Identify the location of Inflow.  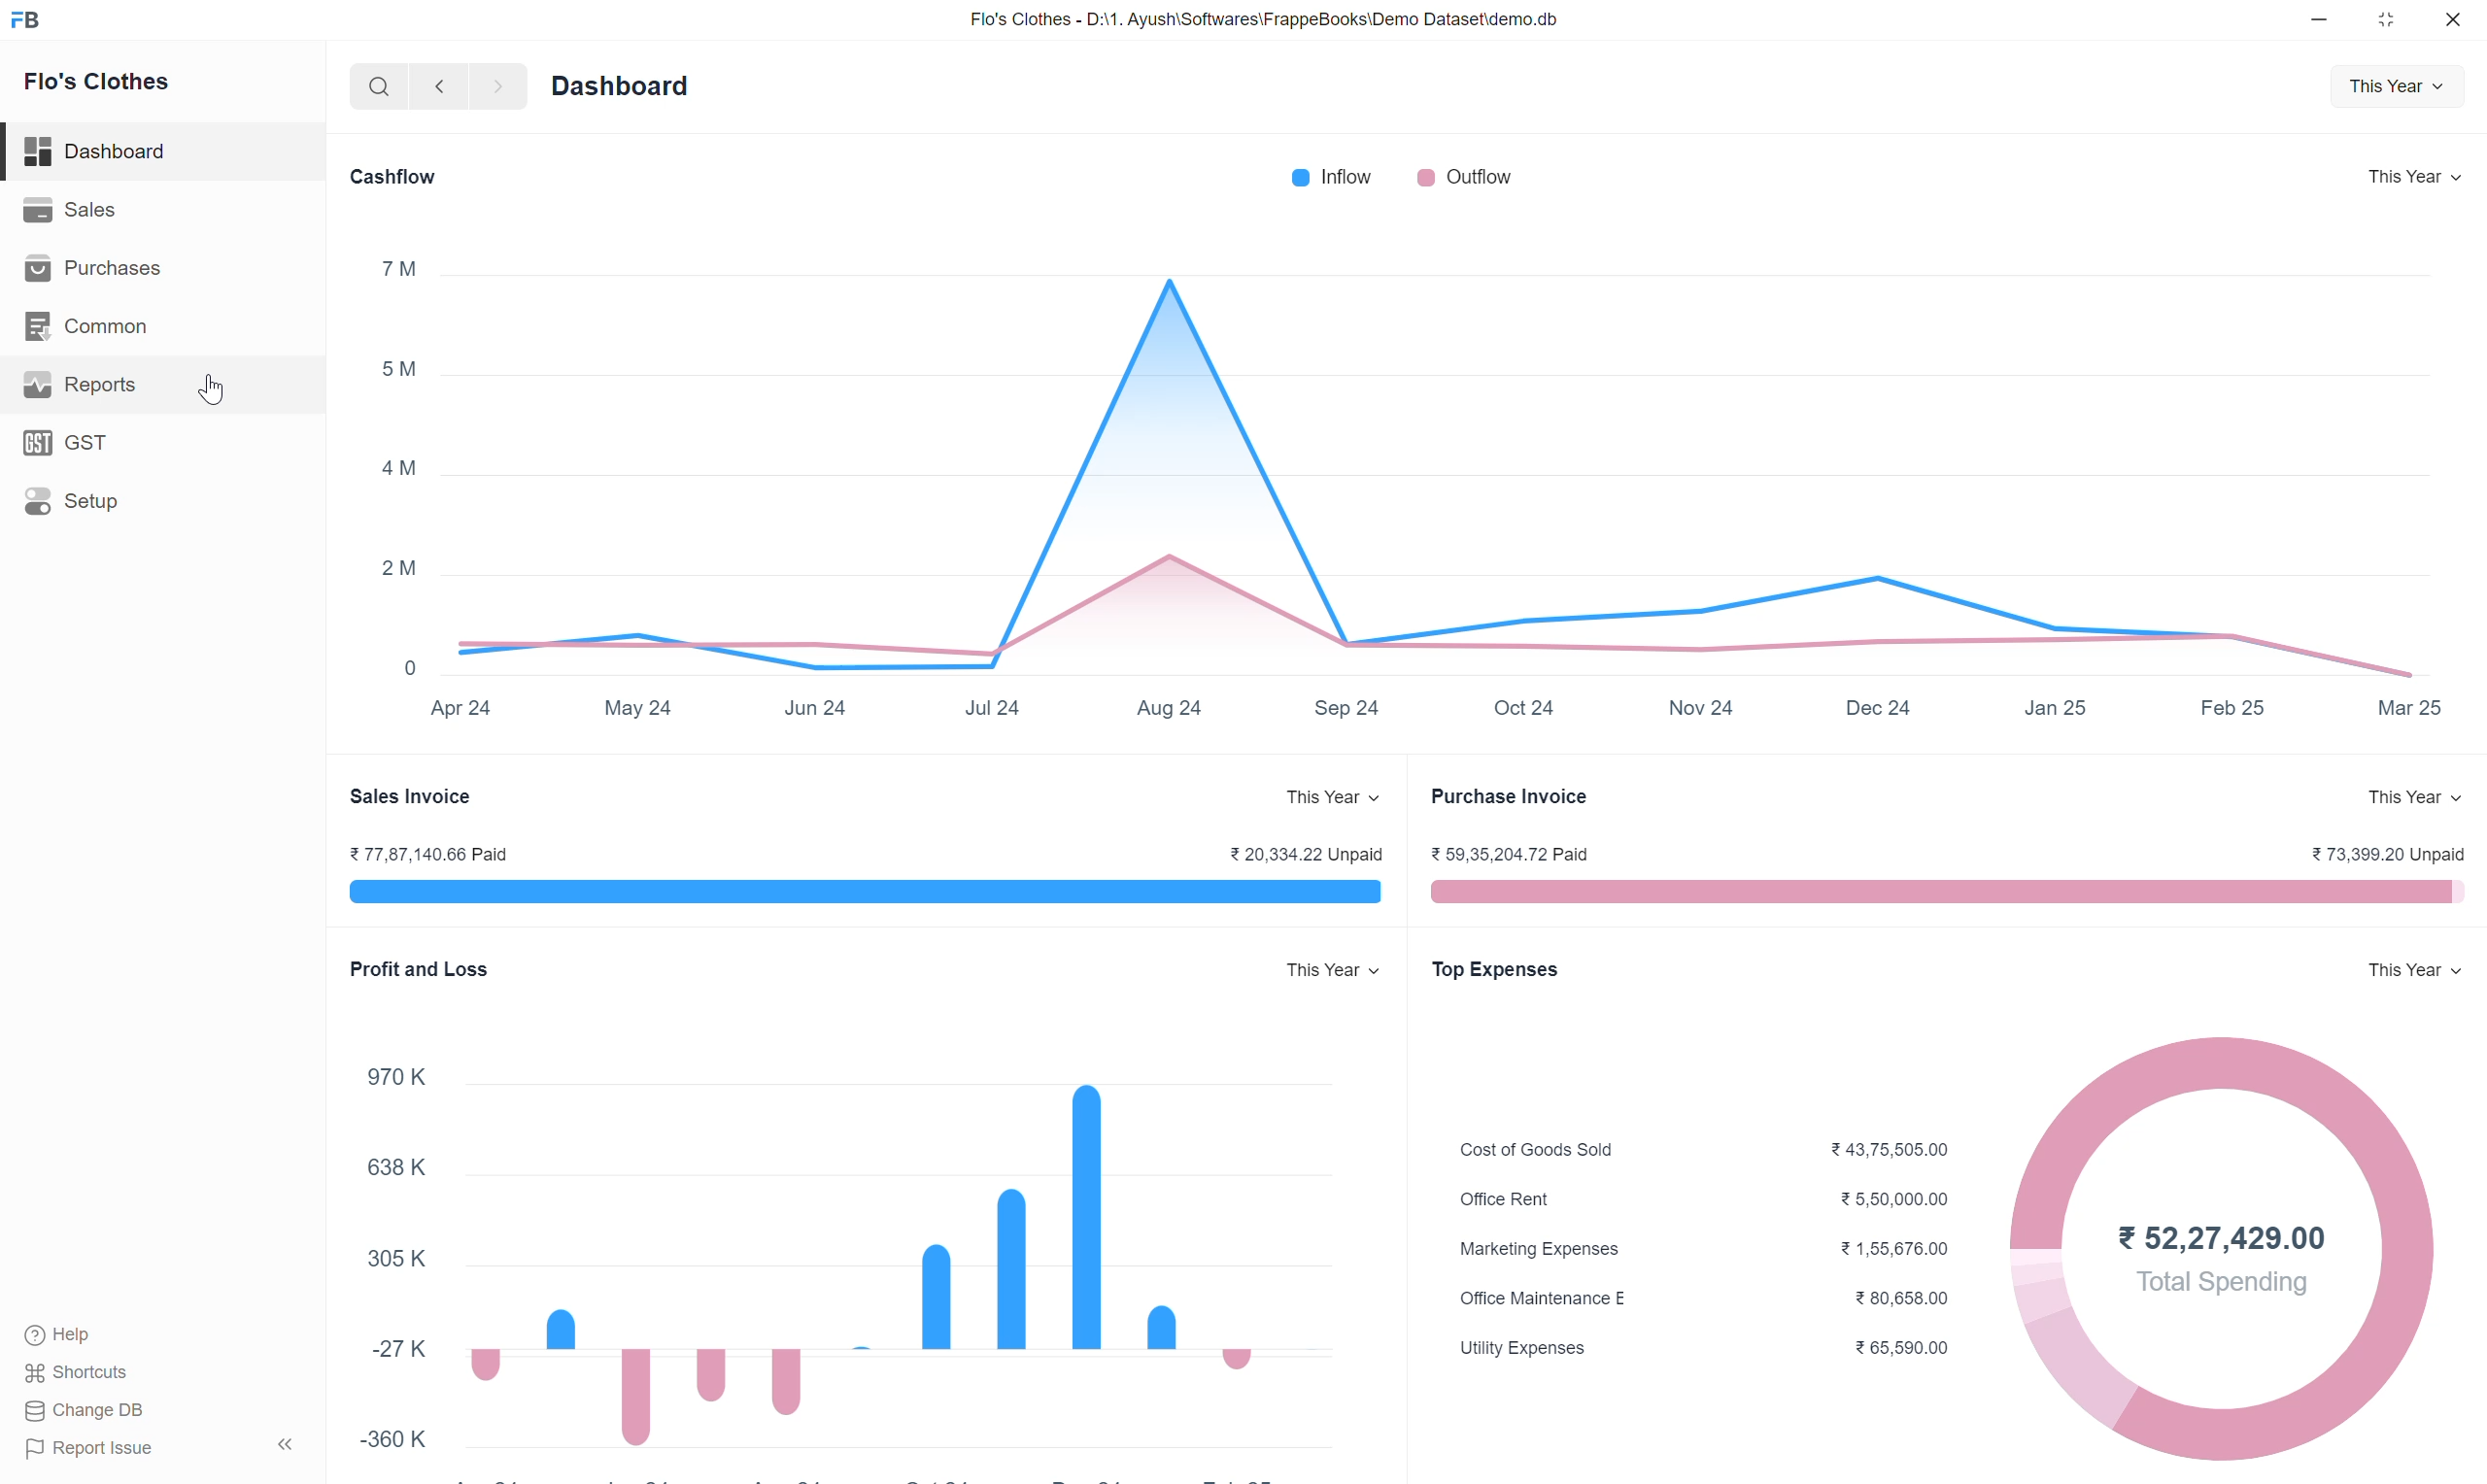
(1335, 175).